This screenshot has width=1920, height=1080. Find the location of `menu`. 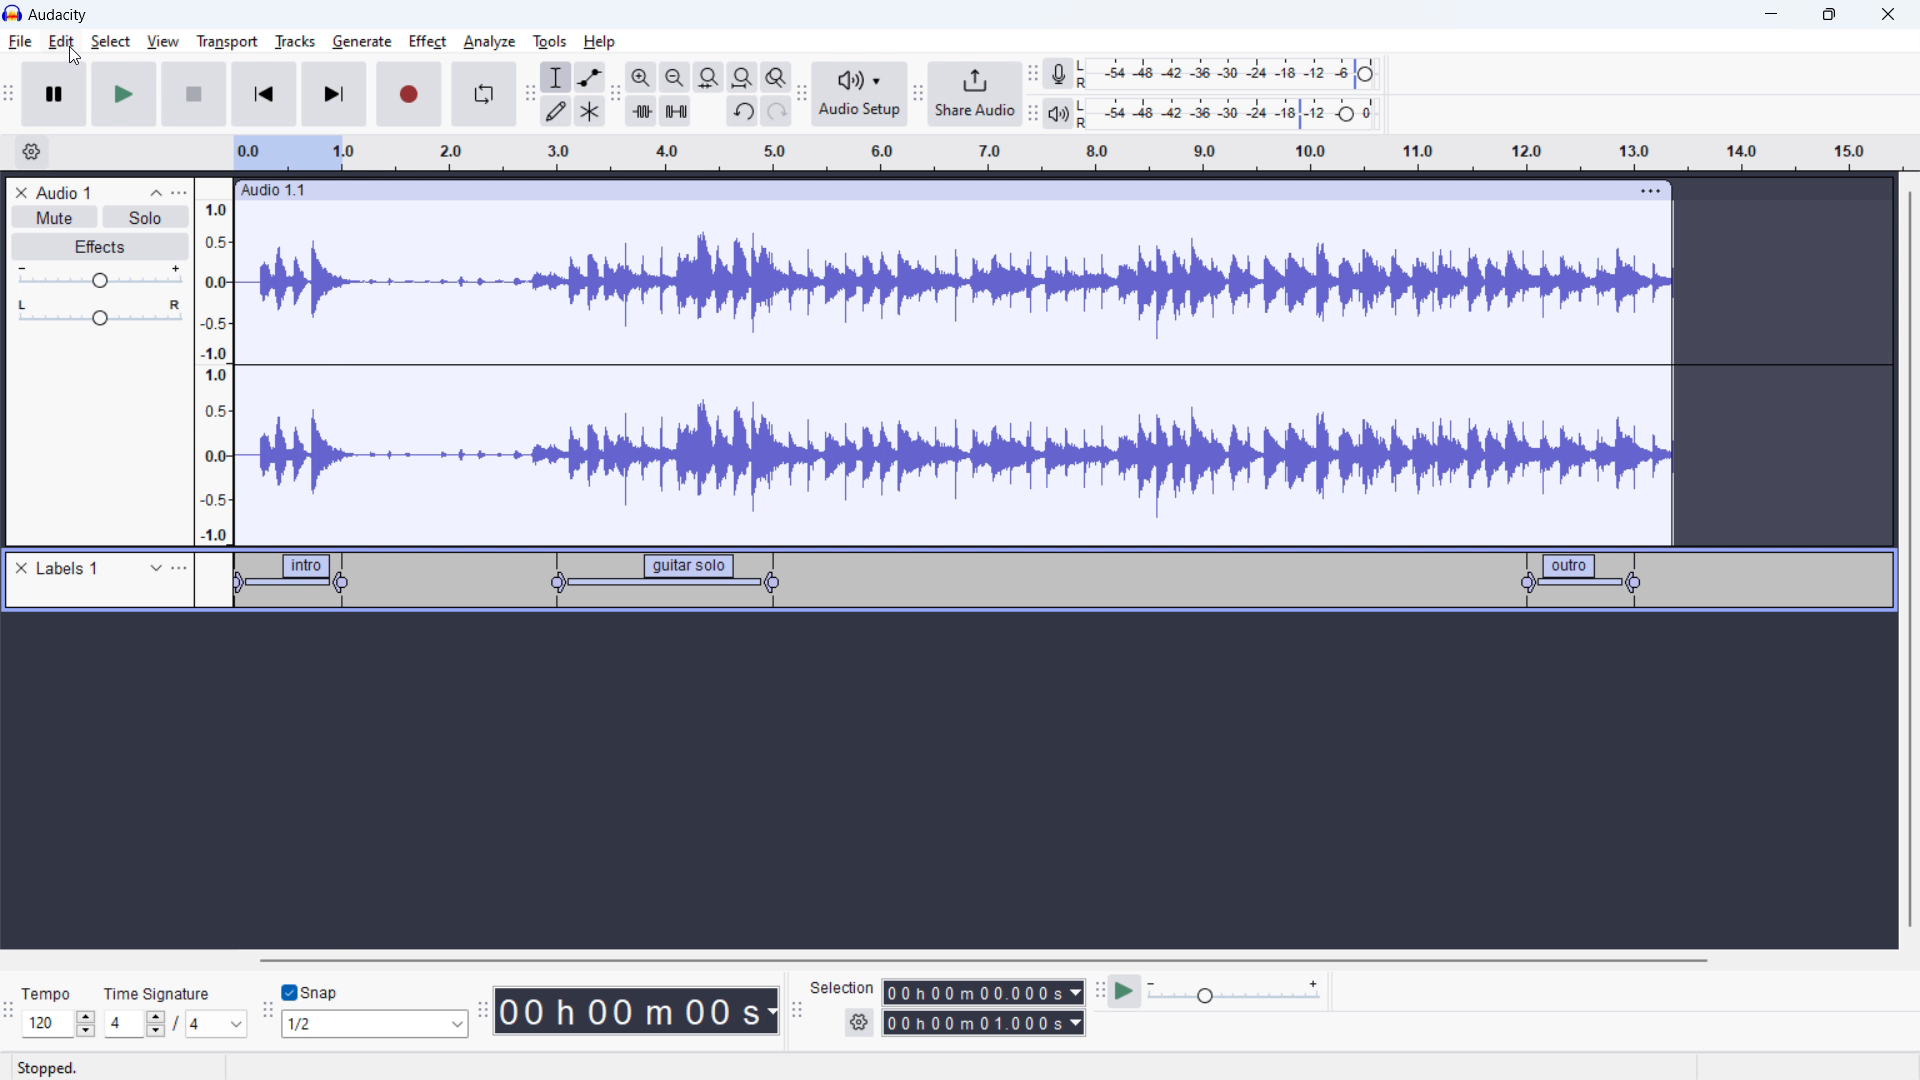

menu is located at coordinates (181, 193).